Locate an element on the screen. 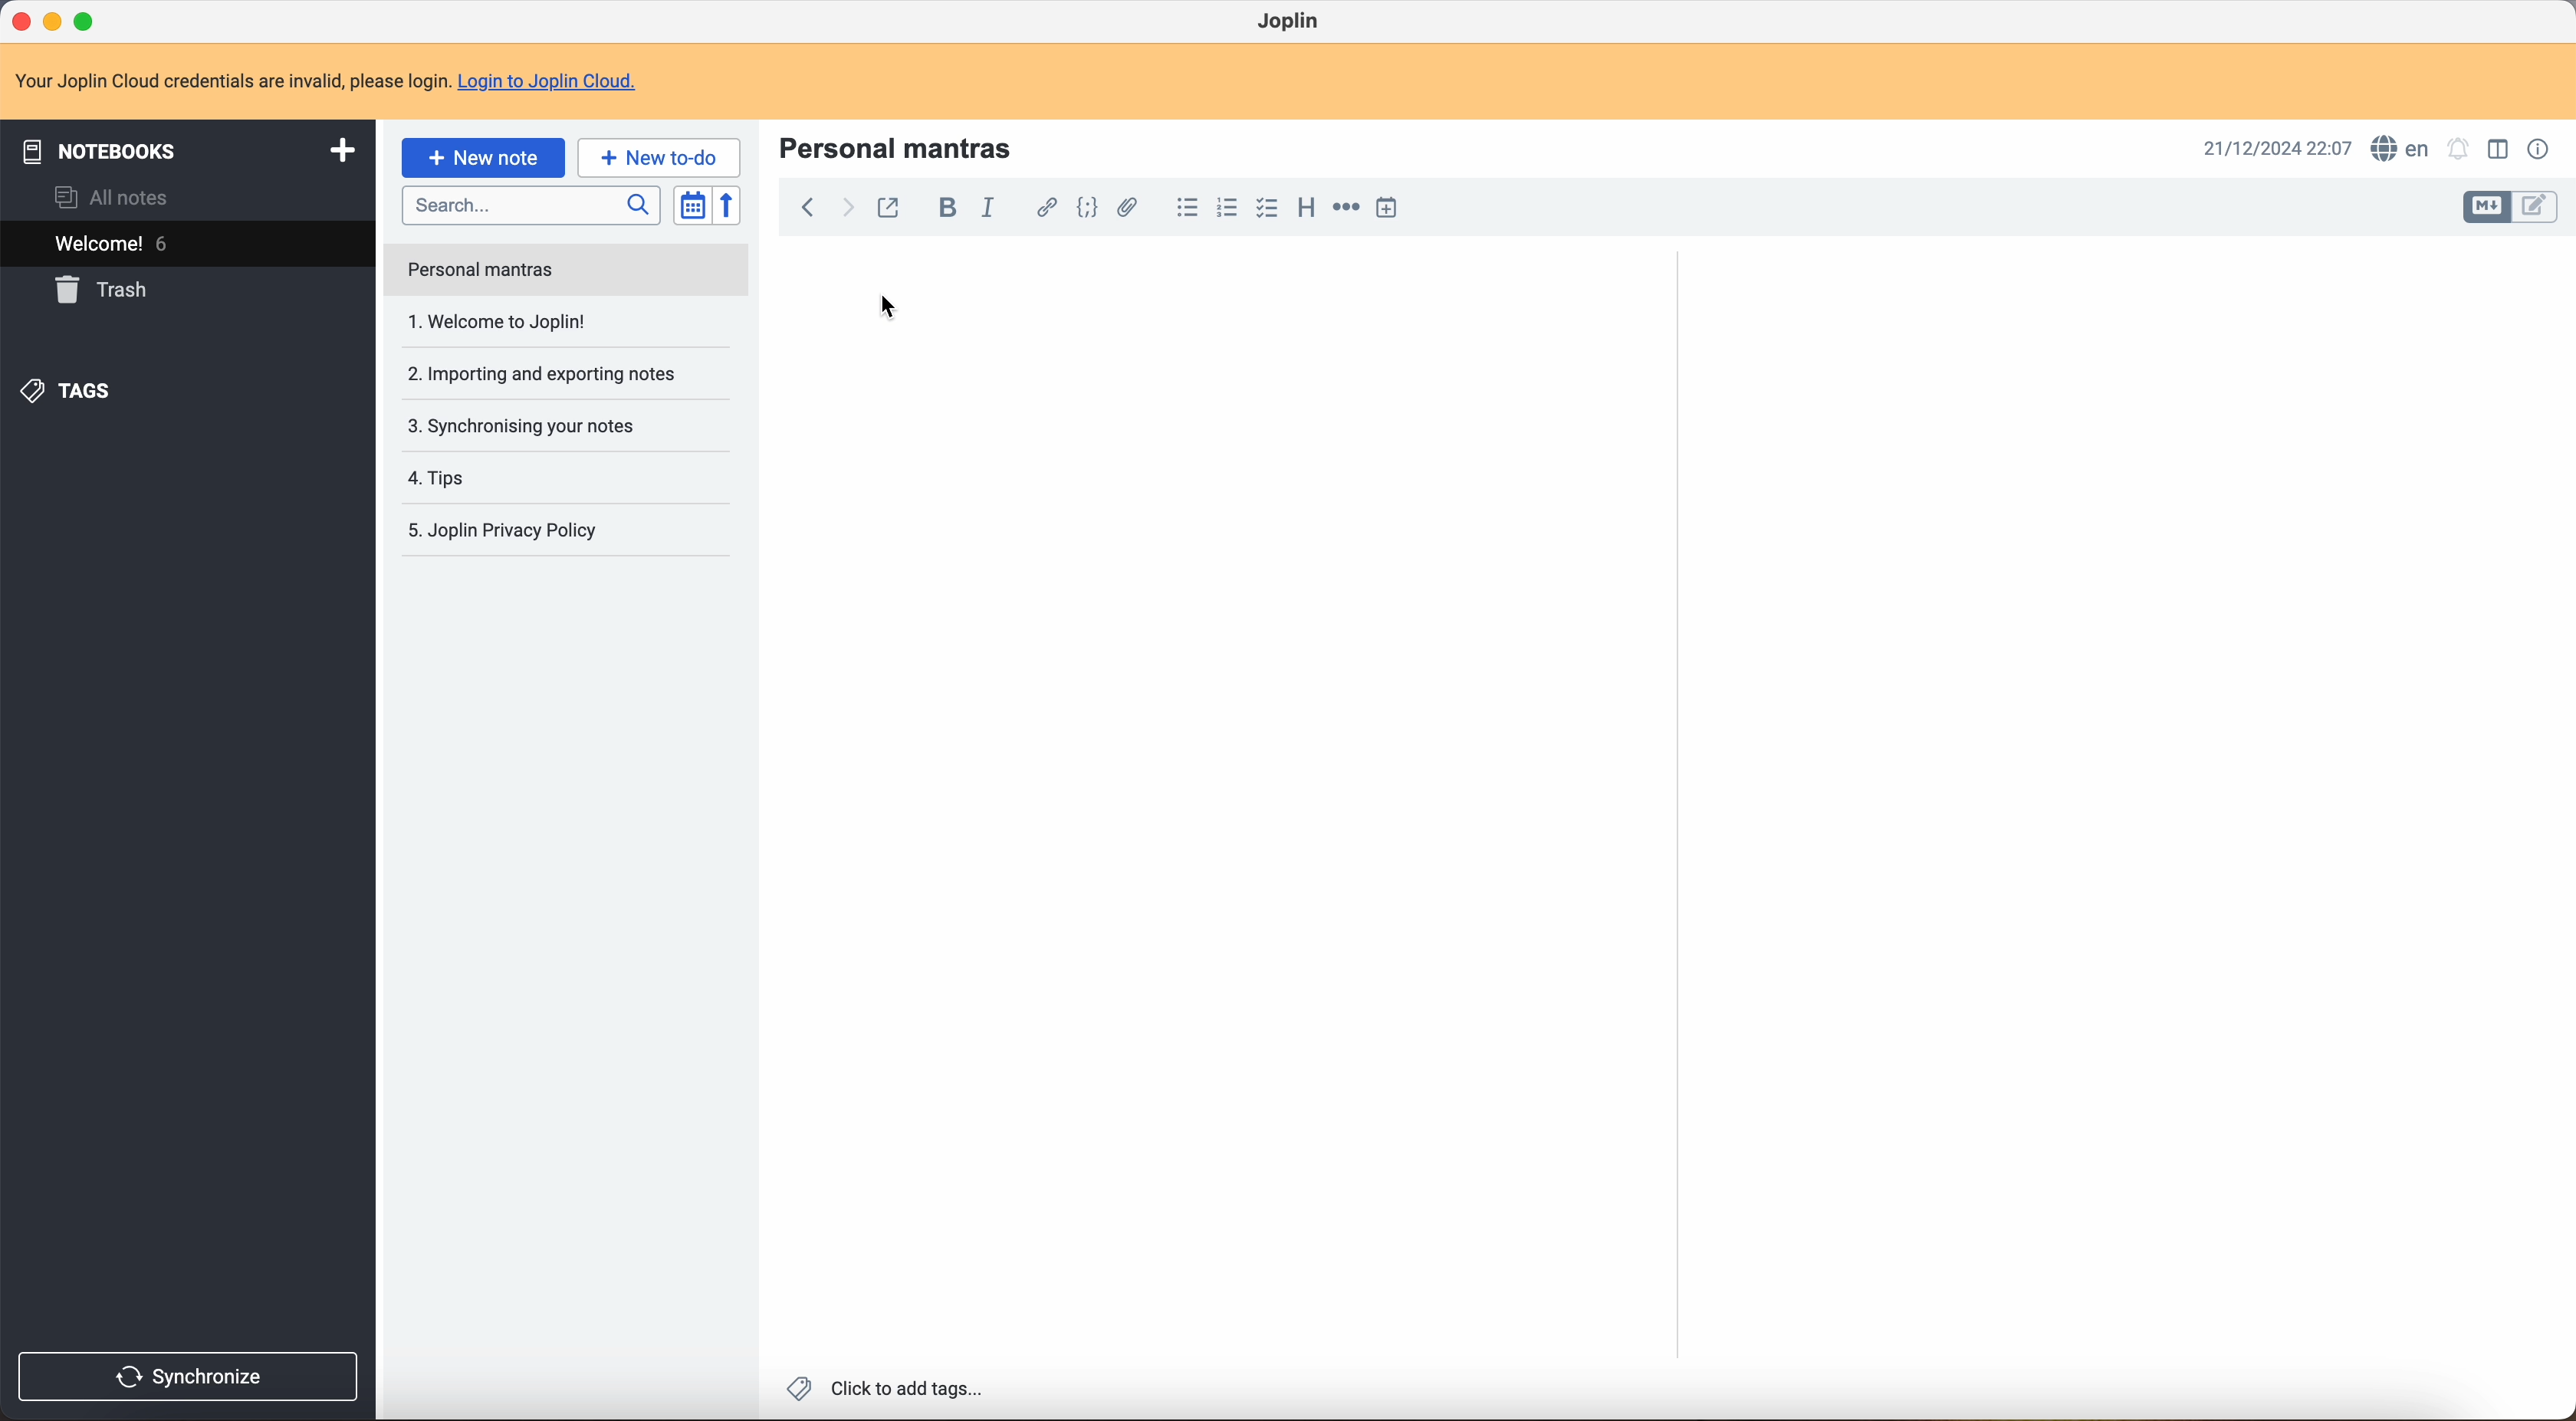 This screenshot has height=1421, width=2576. close program is located at coordinates (19, 23).